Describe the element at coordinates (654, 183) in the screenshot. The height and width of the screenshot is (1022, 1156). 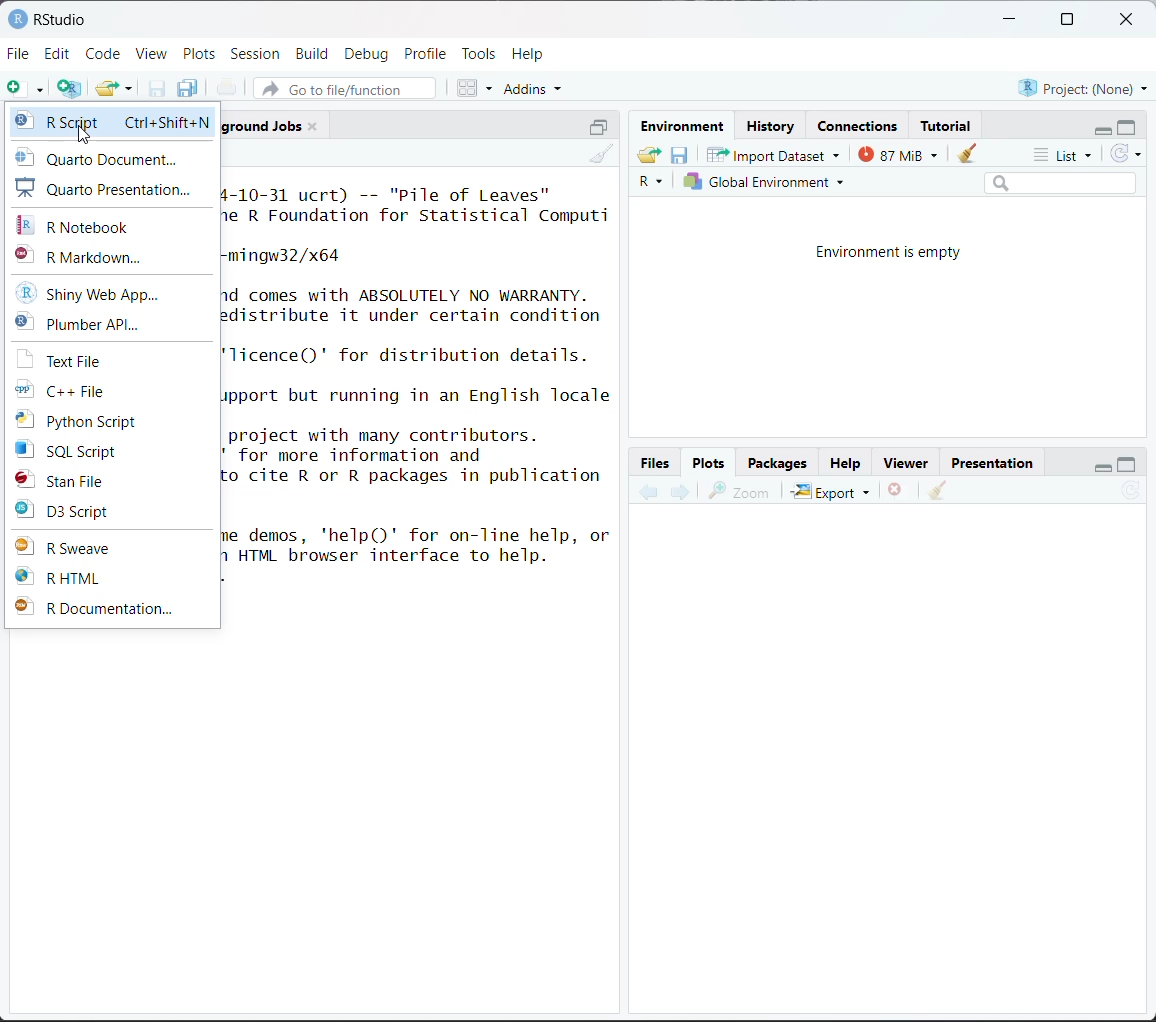
I see `R` at that location.